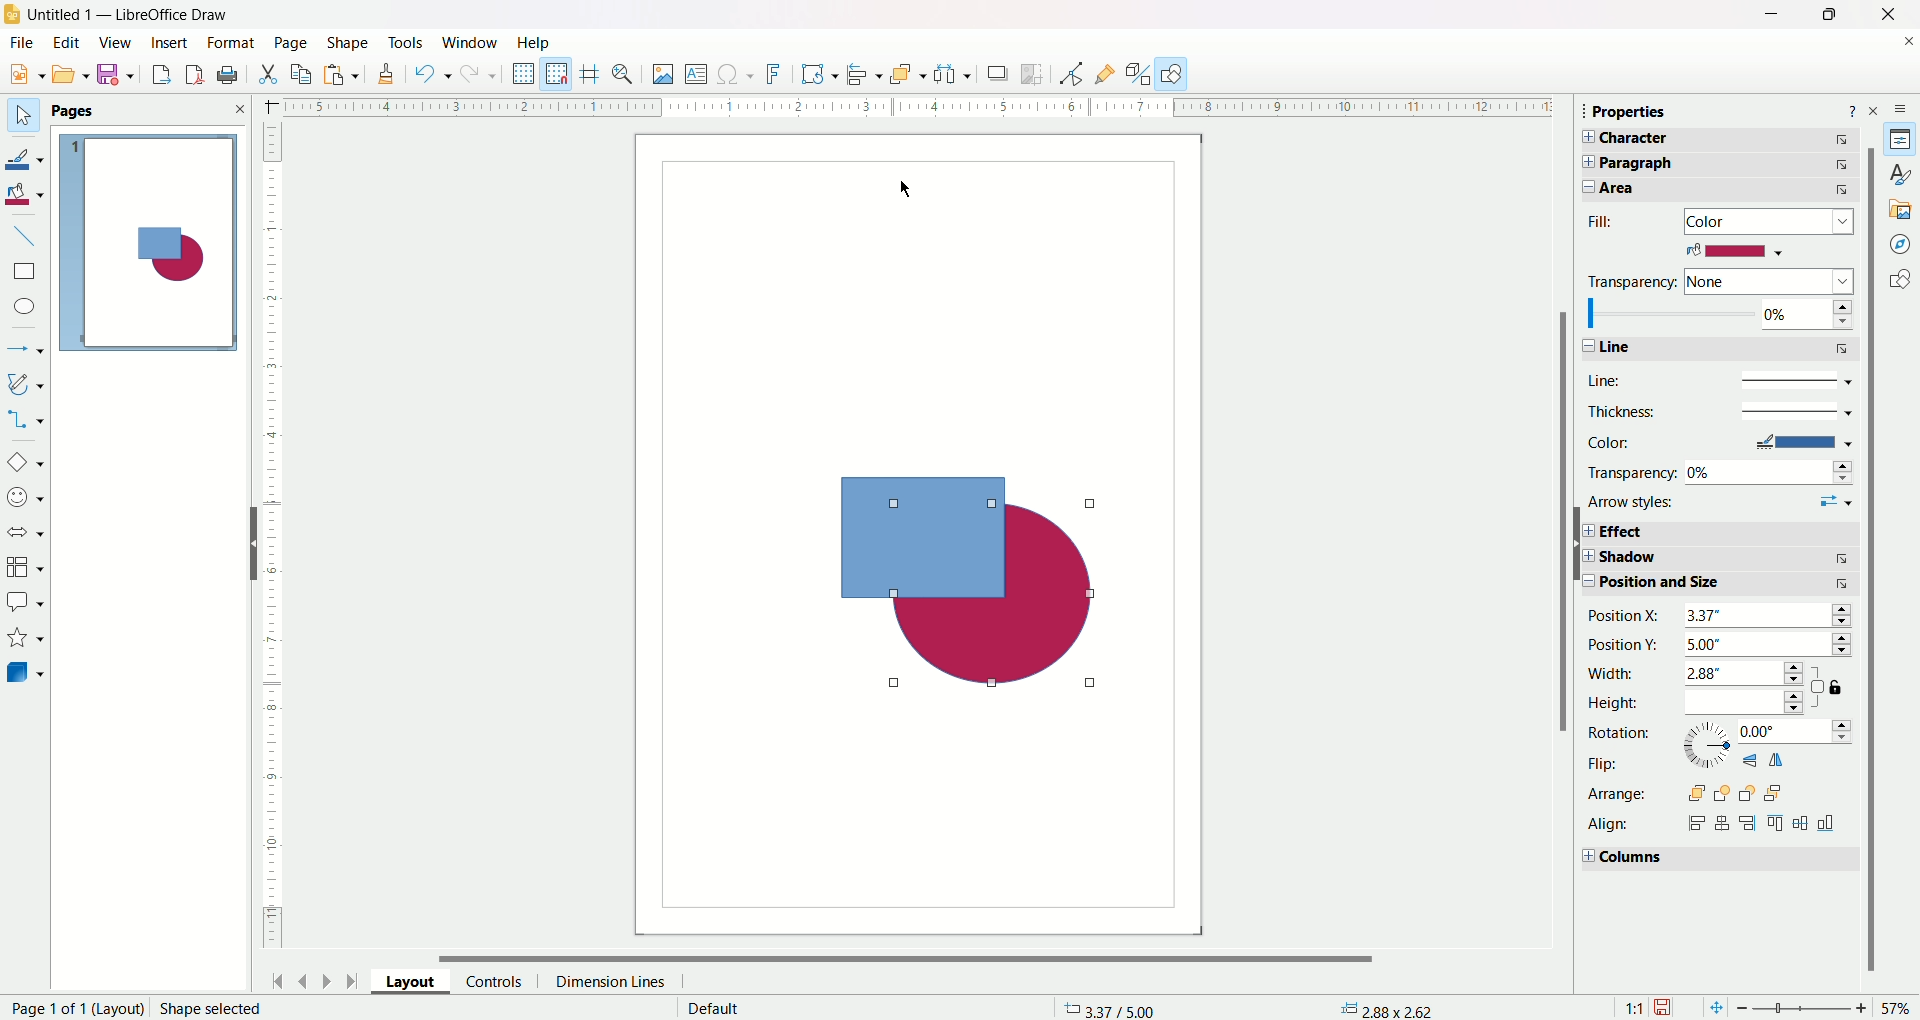  Describe the element at coordinates (1718, 442) in the screenshot. I see `color` at that location.